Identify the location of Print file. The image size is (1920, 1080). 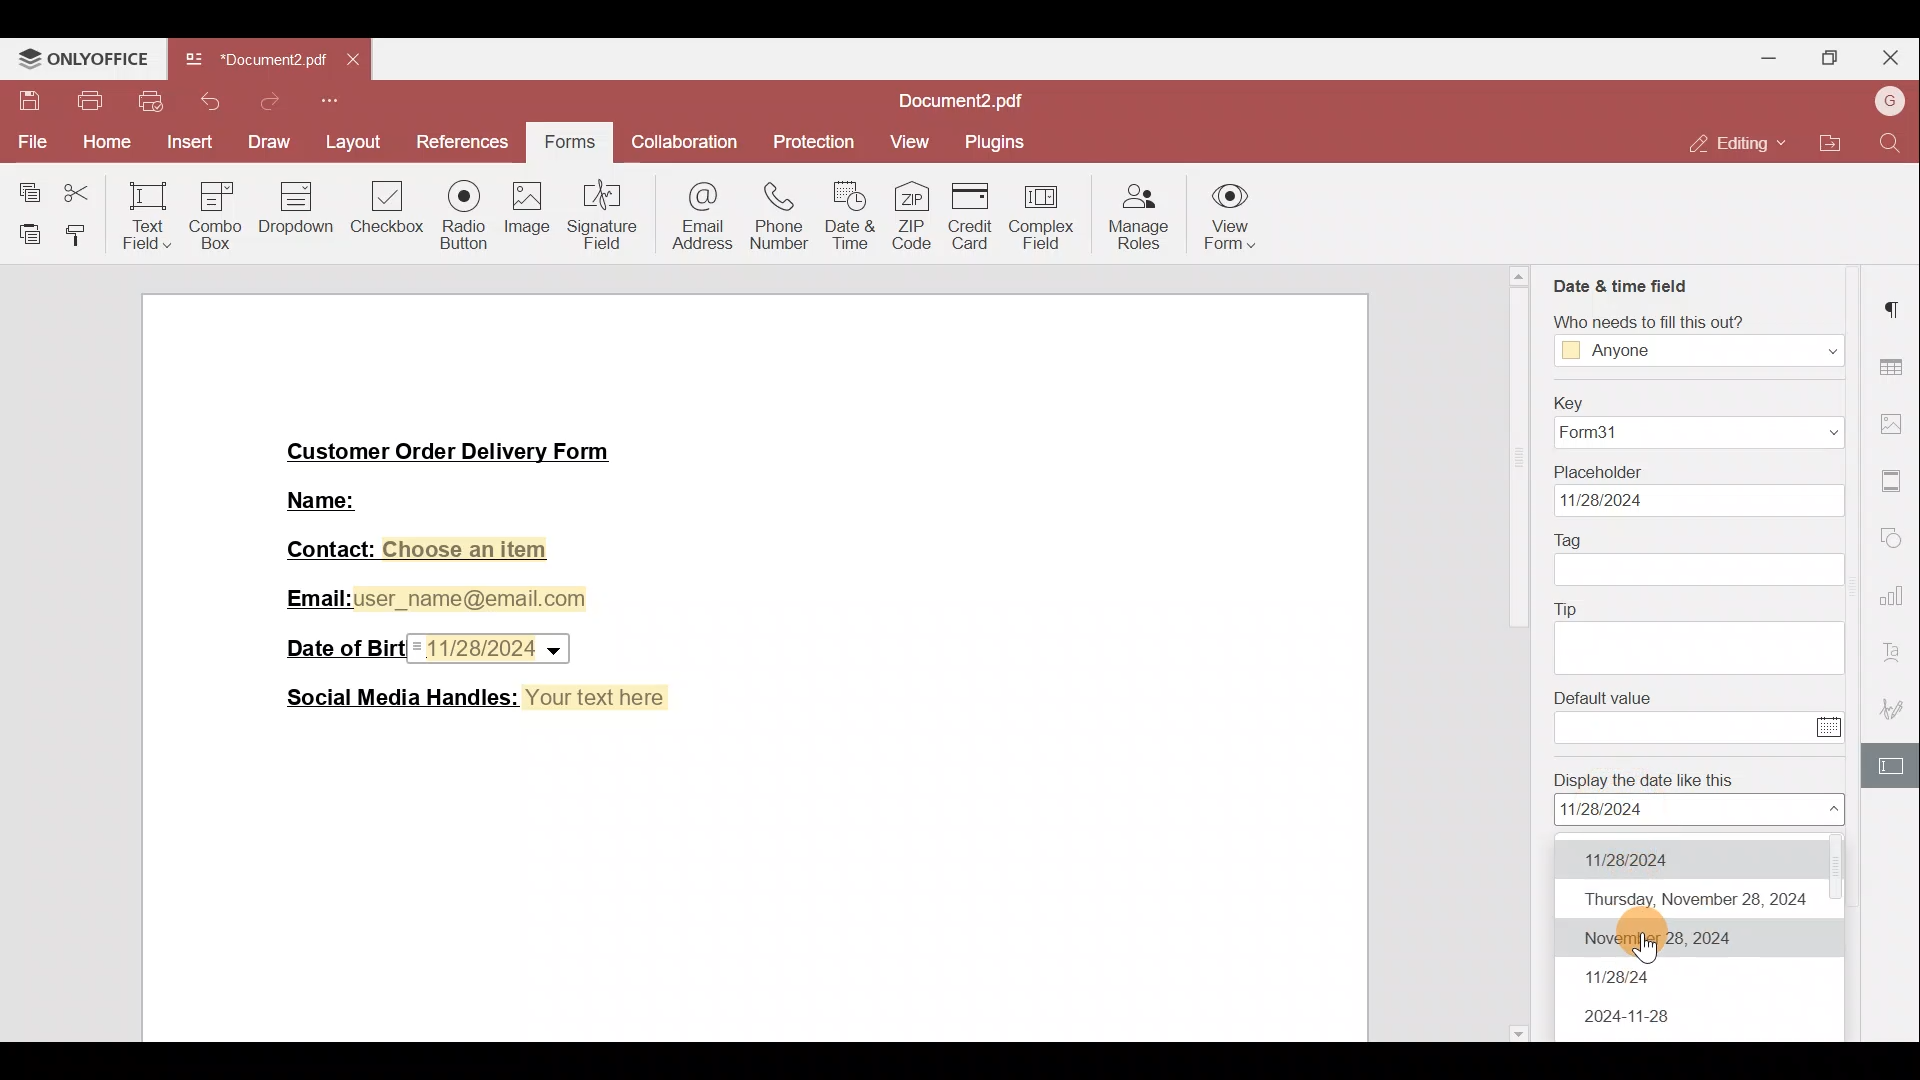
(83, 102).